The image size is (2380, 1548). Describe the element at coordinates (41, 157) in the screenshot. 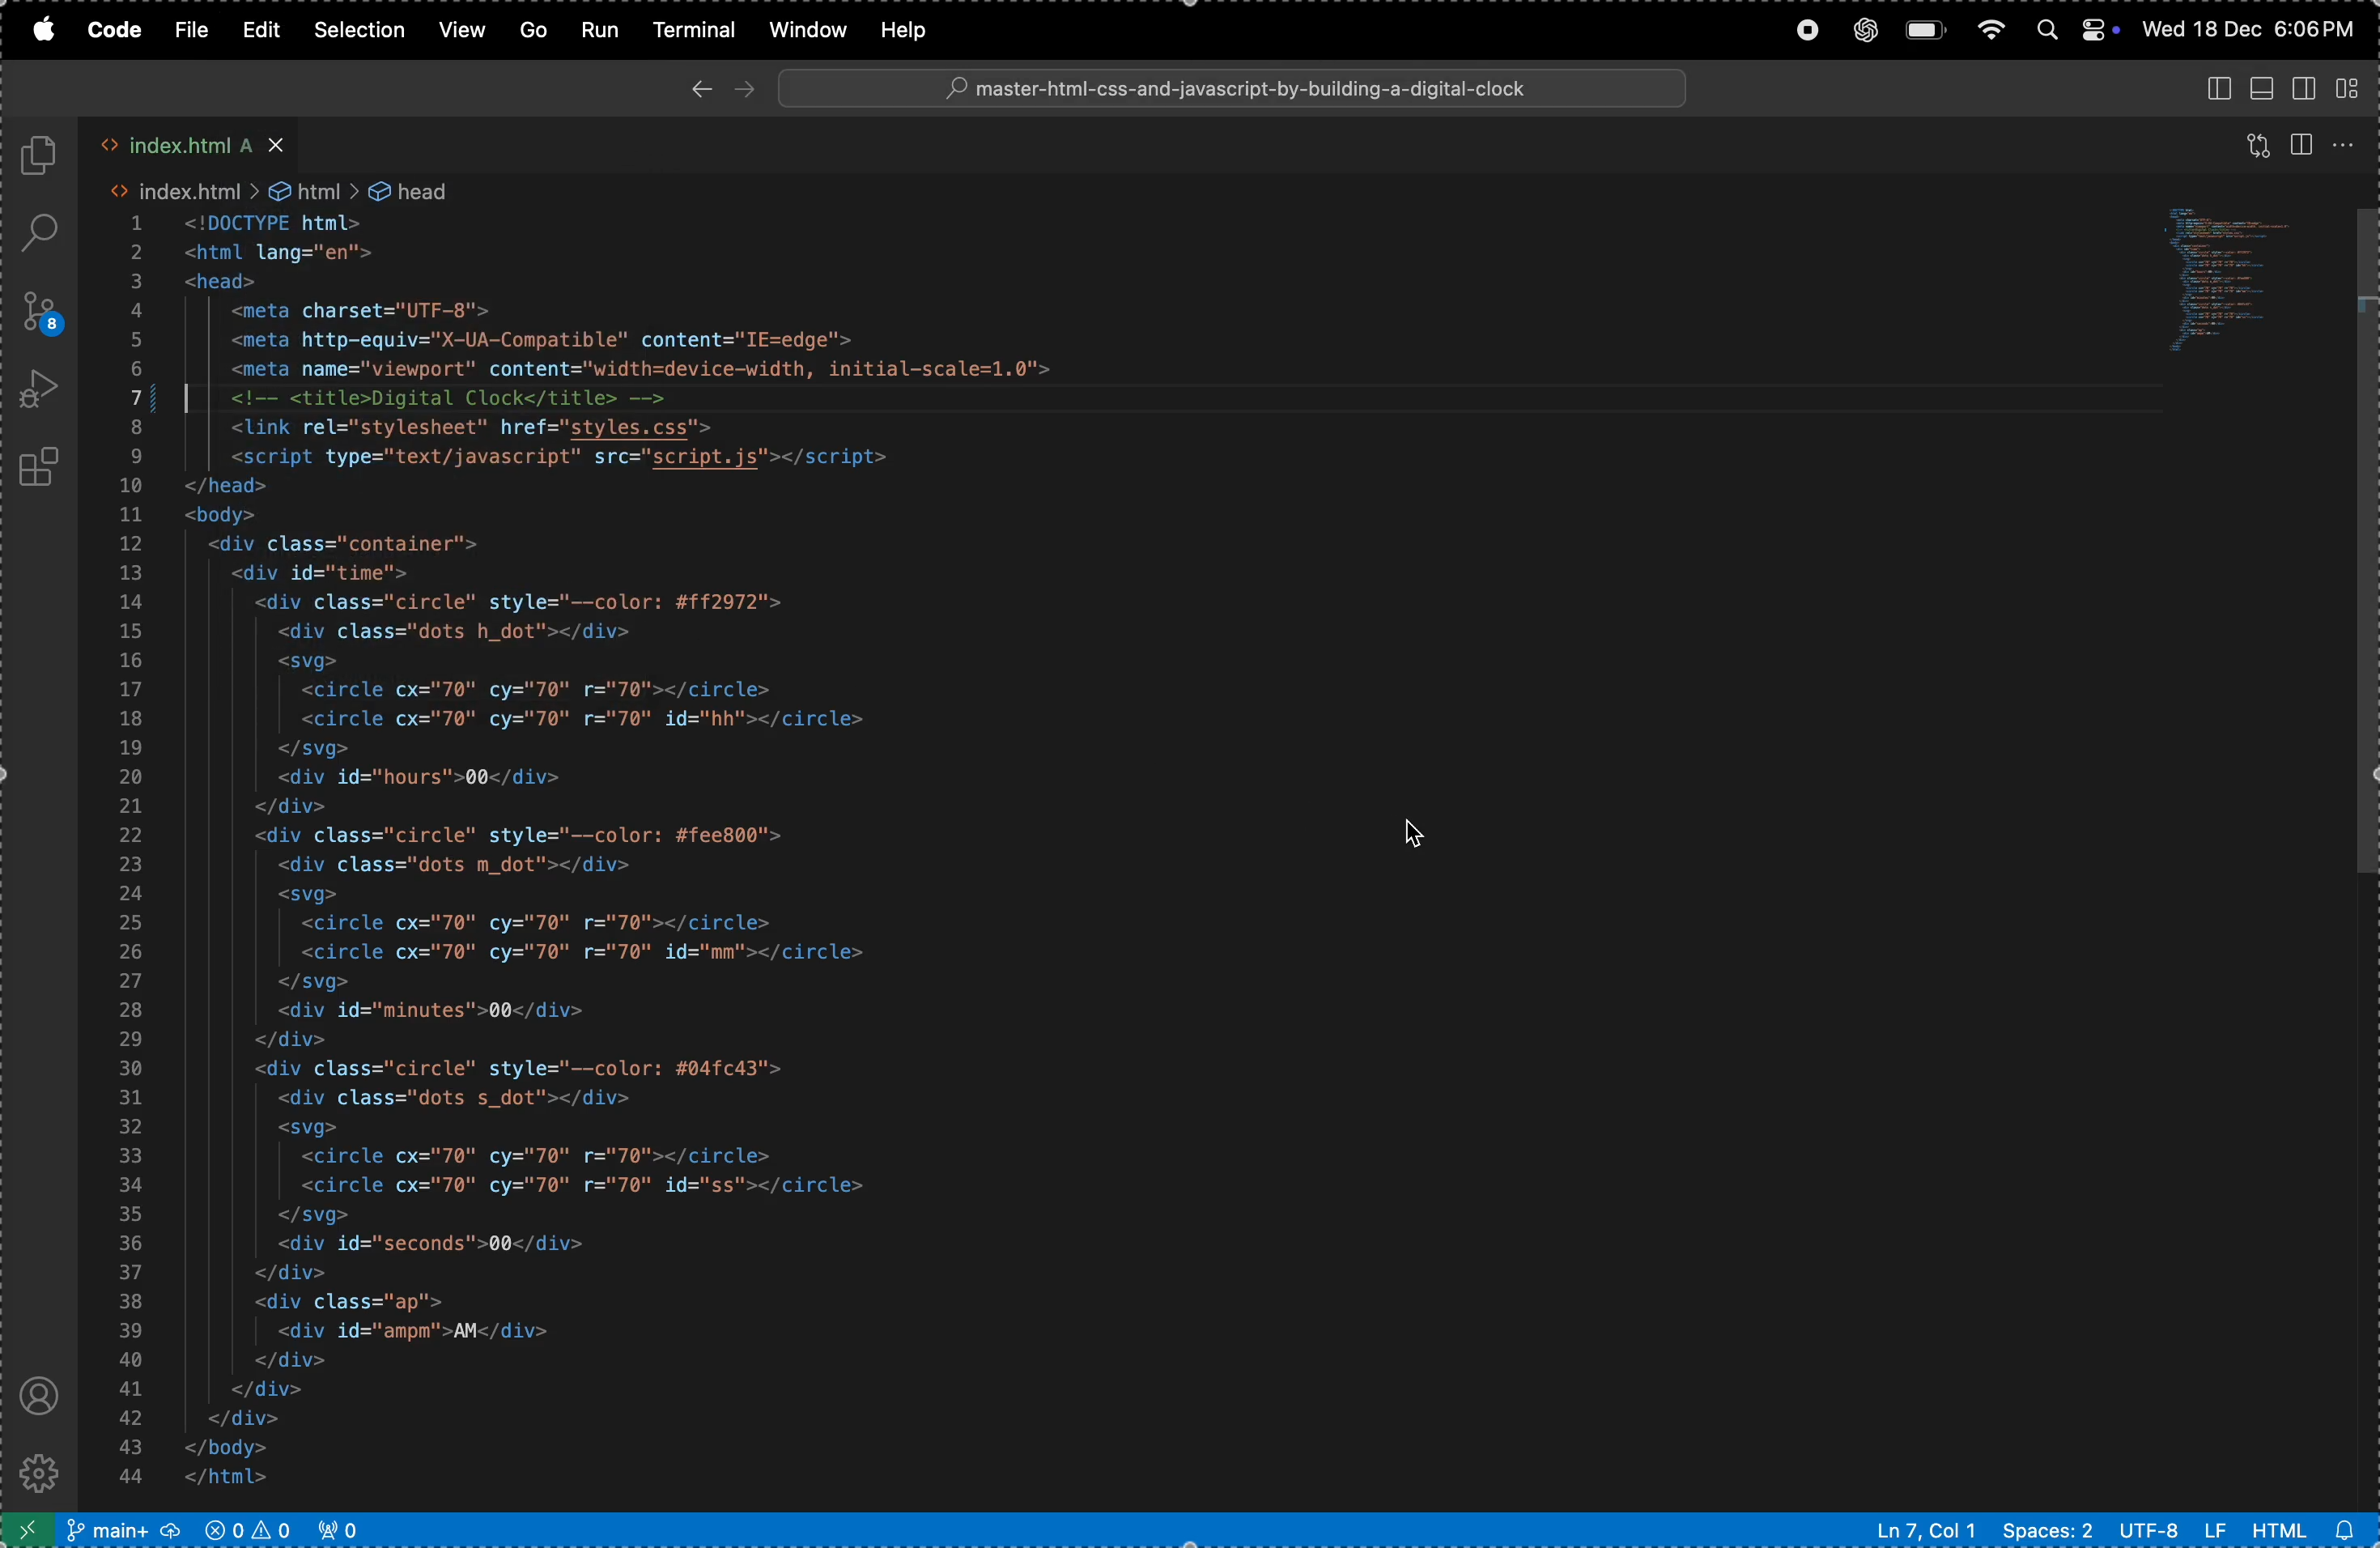

I see `explore` at that location.